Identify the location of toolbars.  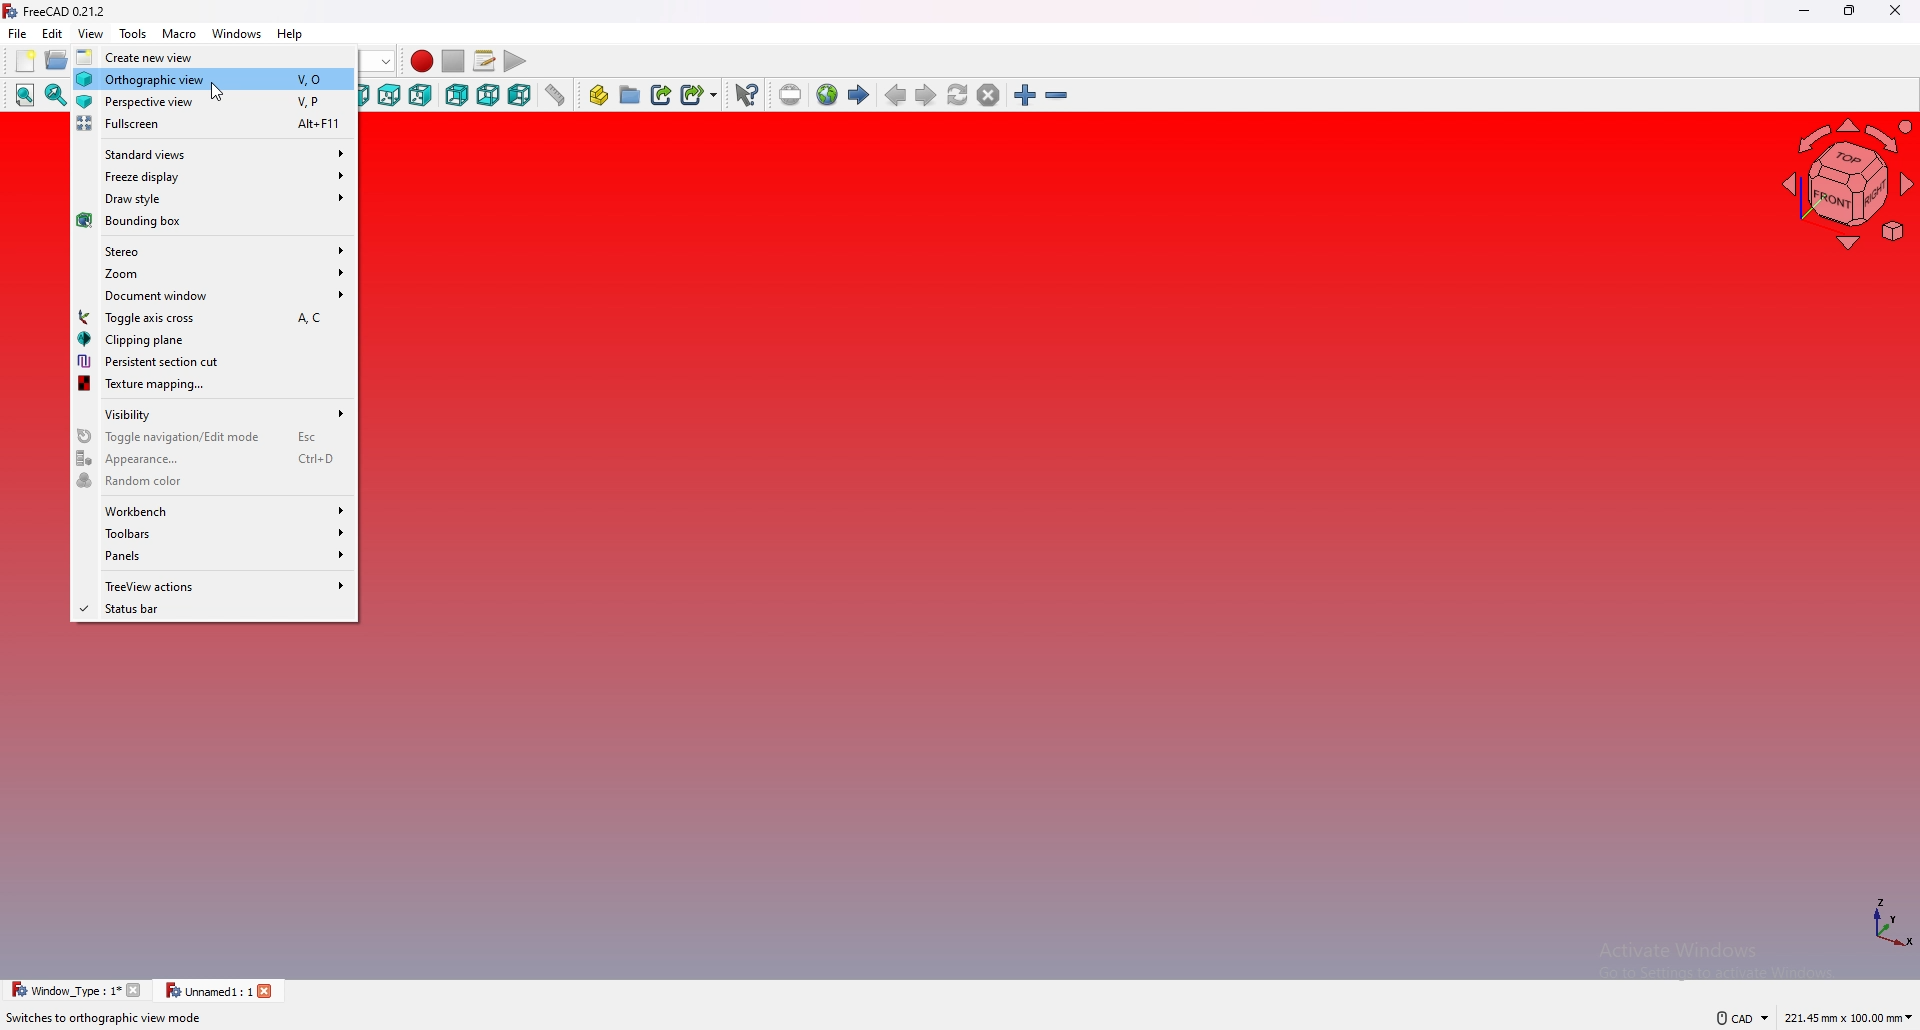
(215, 533).